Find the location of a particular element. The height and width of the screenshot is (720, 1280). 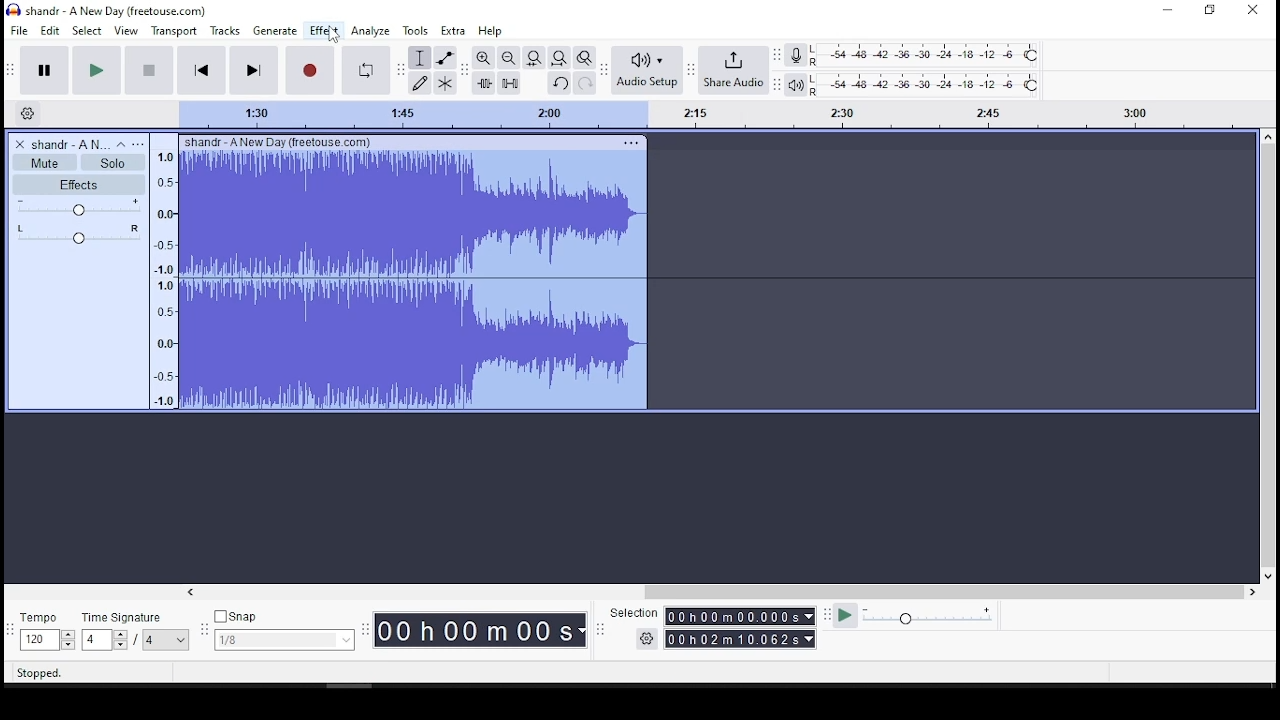

draw tool is located at coordinates (421, 83).